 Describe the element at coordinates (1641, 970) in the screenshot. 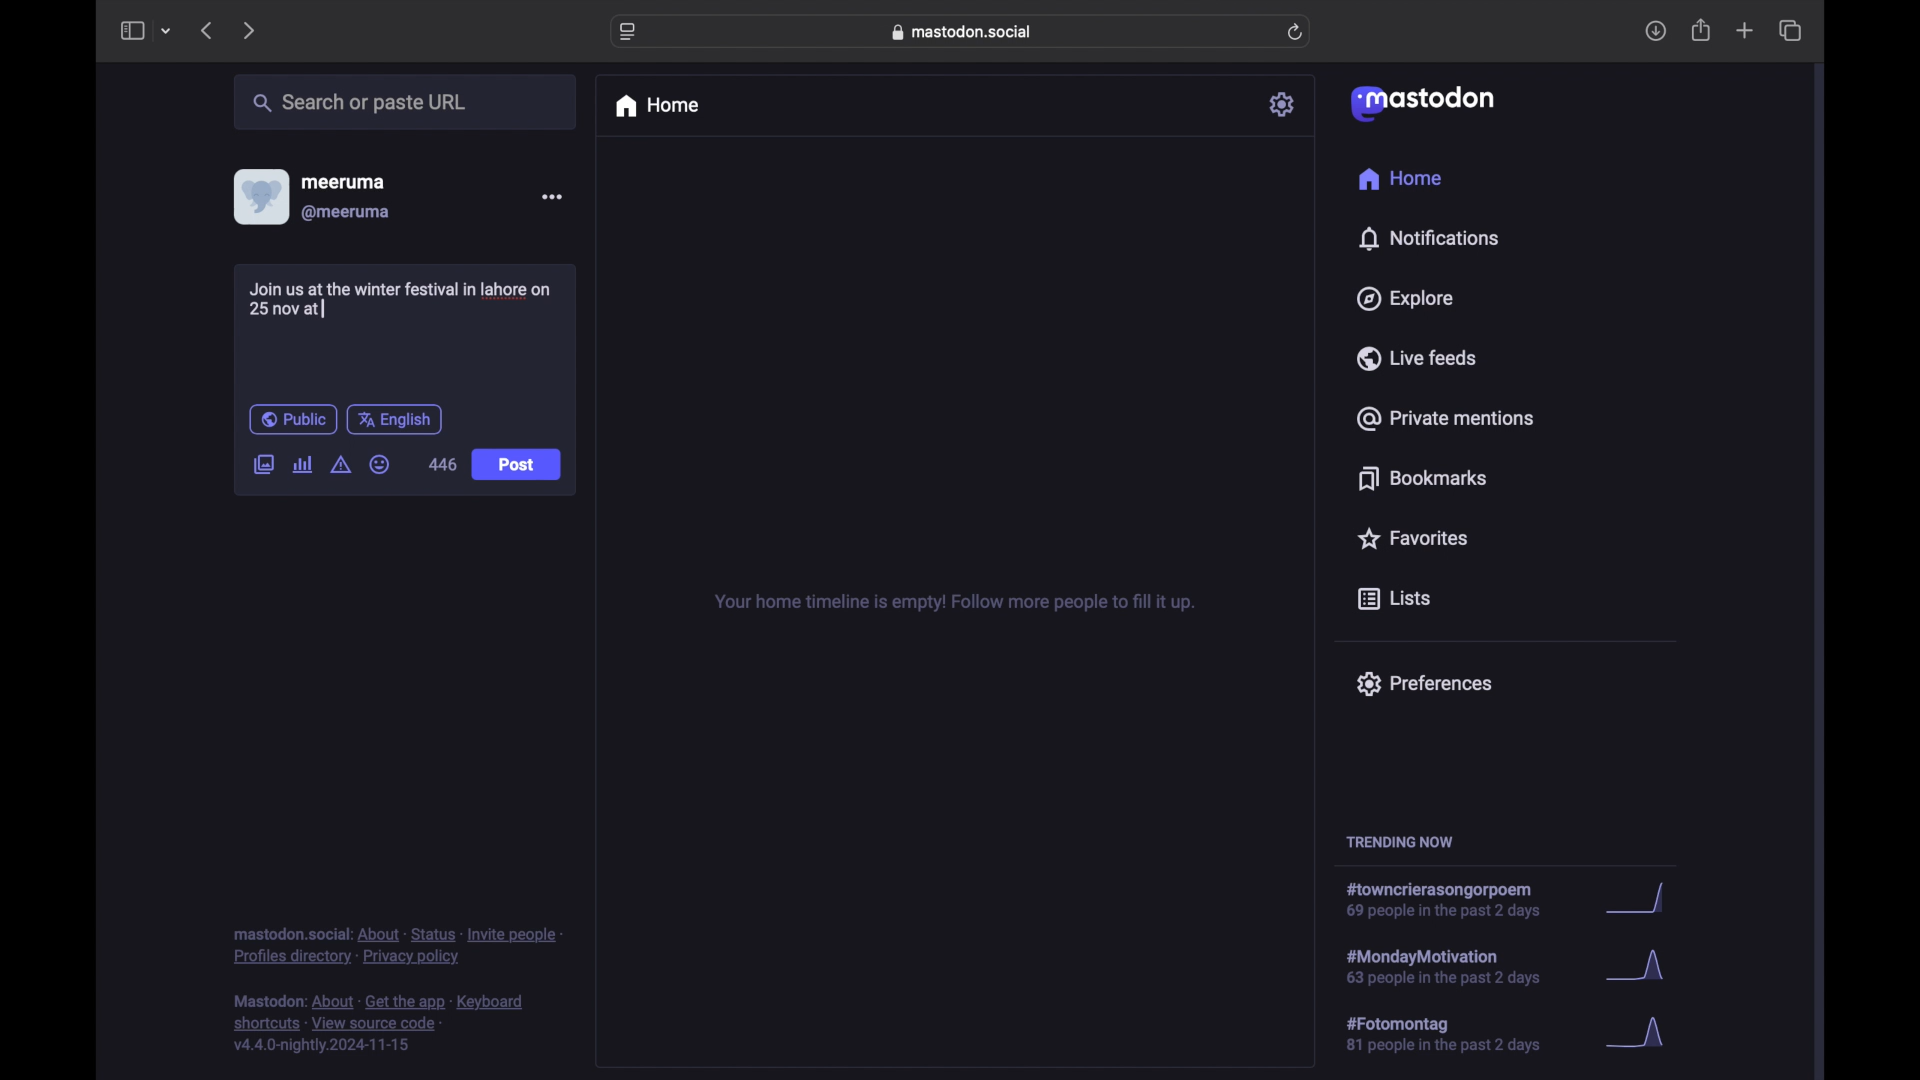

I see `graph` at that location.